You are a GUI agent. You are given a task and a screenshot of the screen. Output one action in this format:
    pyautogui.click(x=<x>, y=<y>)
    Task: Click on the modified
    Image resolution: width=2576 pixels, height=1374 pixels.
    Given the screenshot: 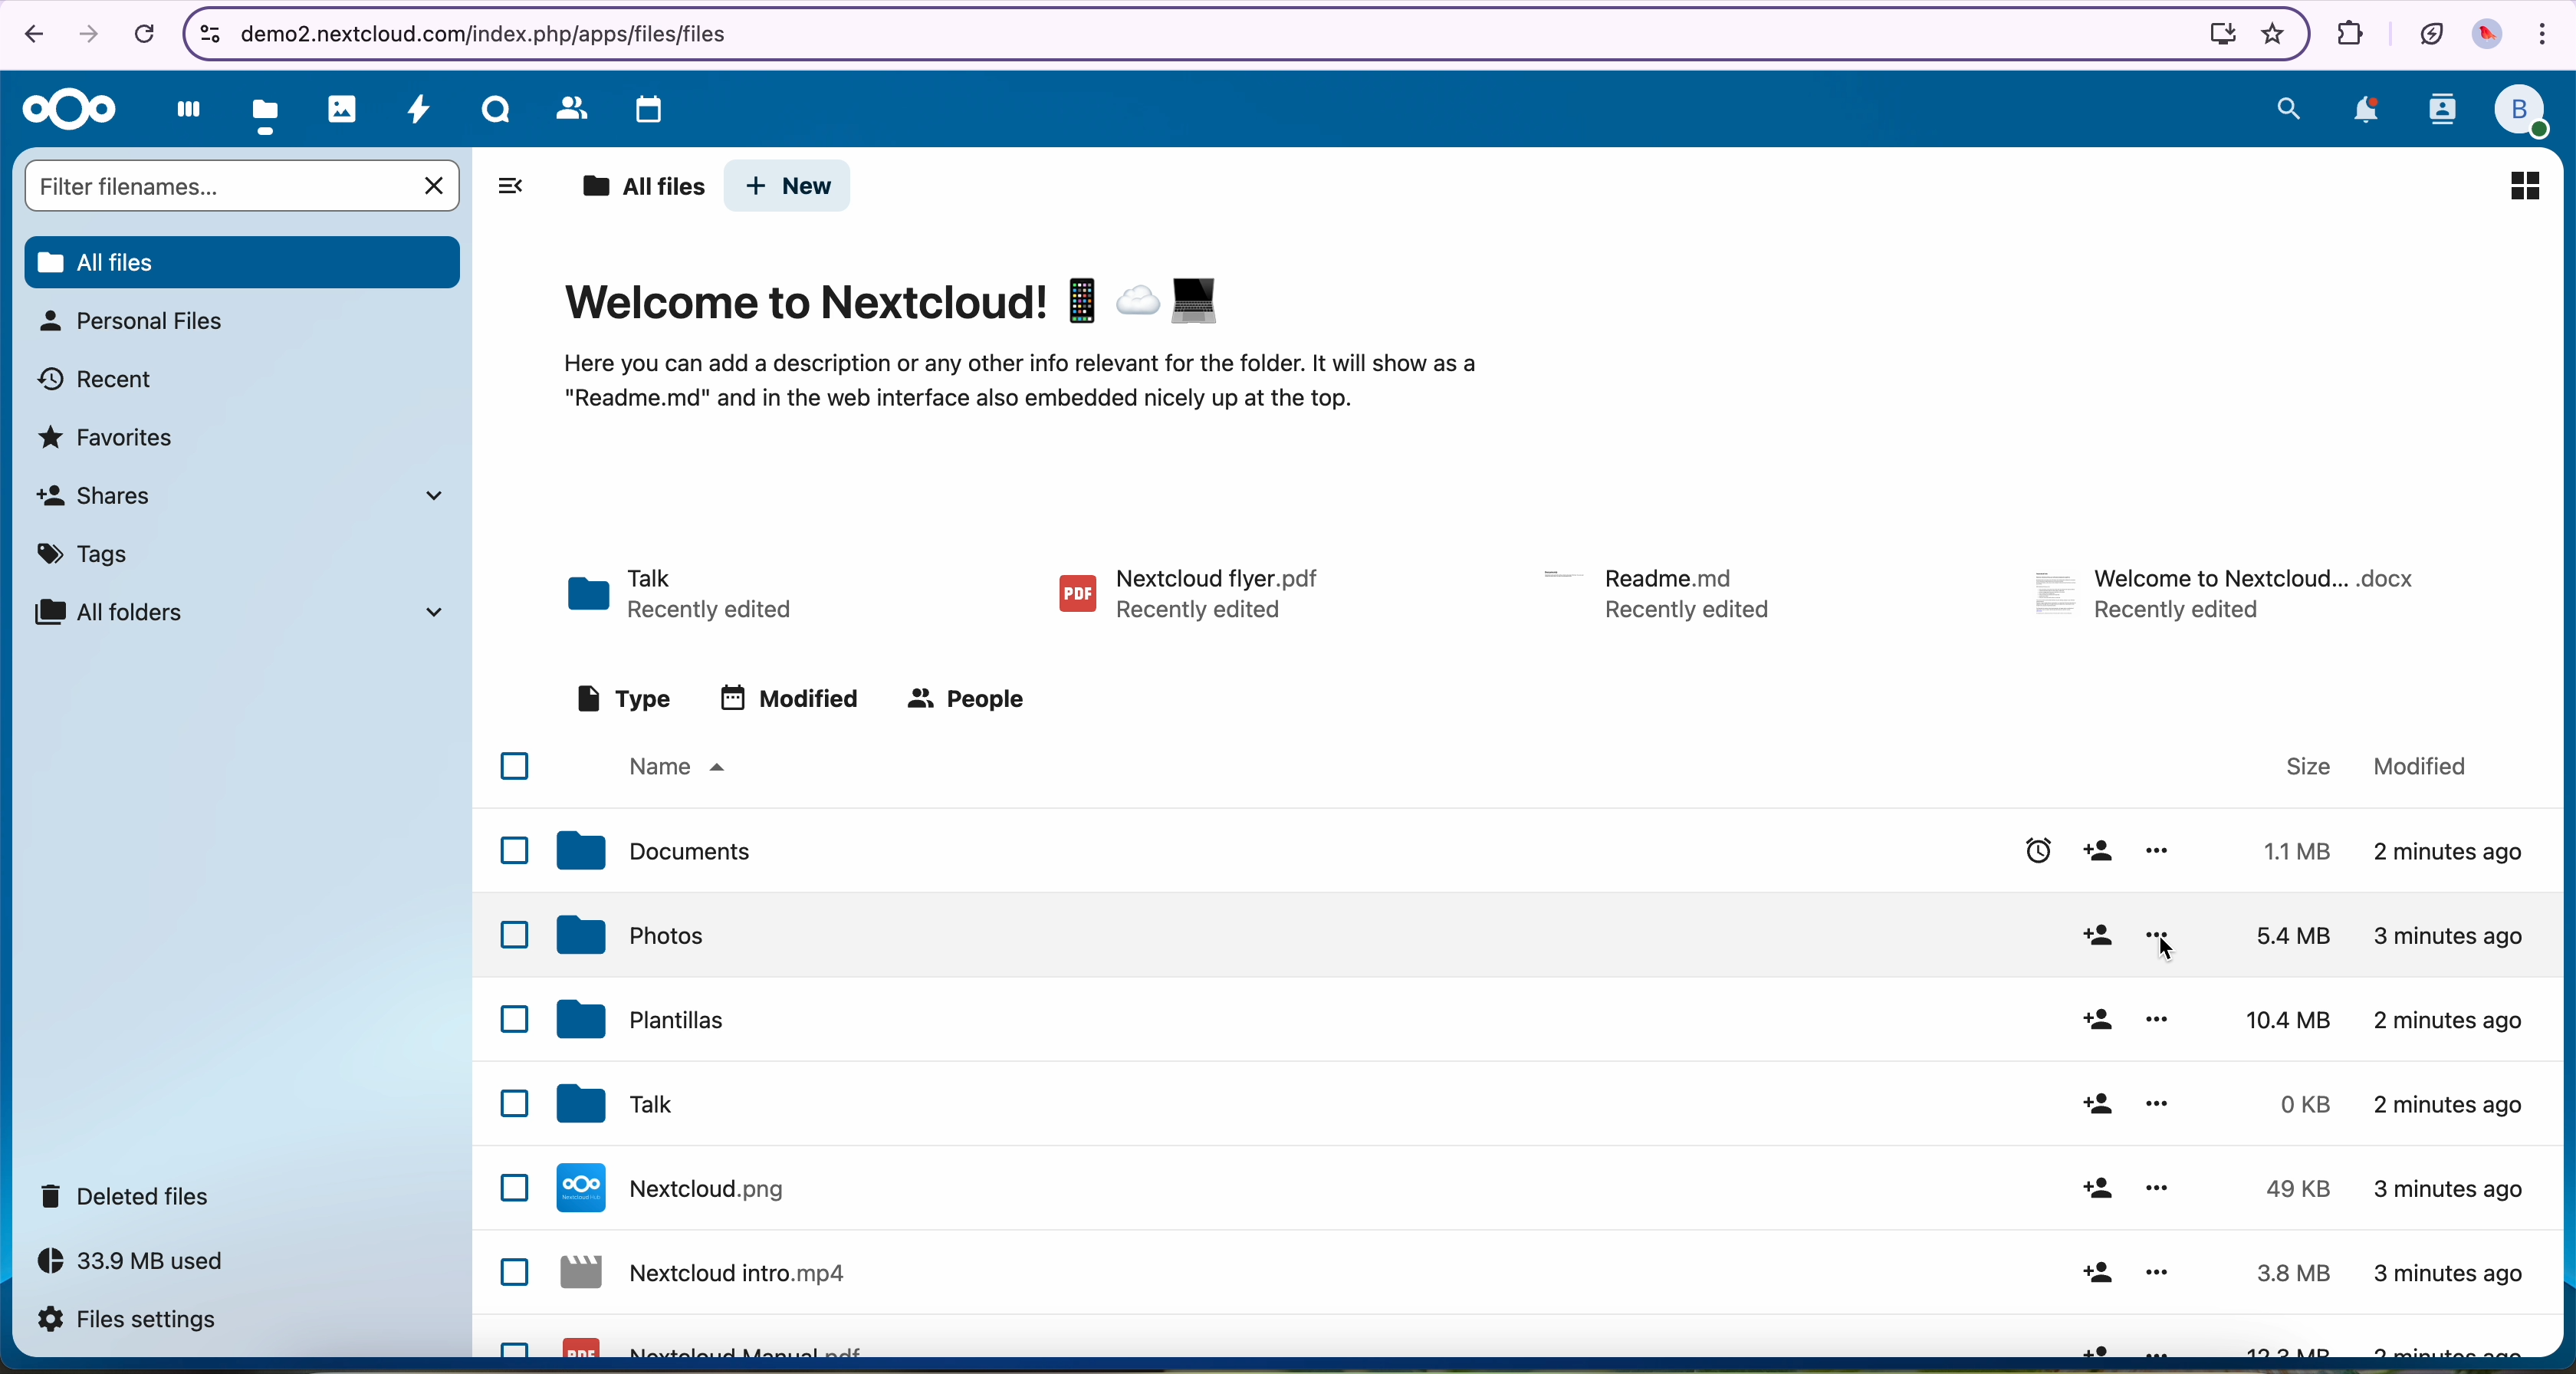 What is the action you would take?
    pyautogui.click(x=2423, y=766)
    